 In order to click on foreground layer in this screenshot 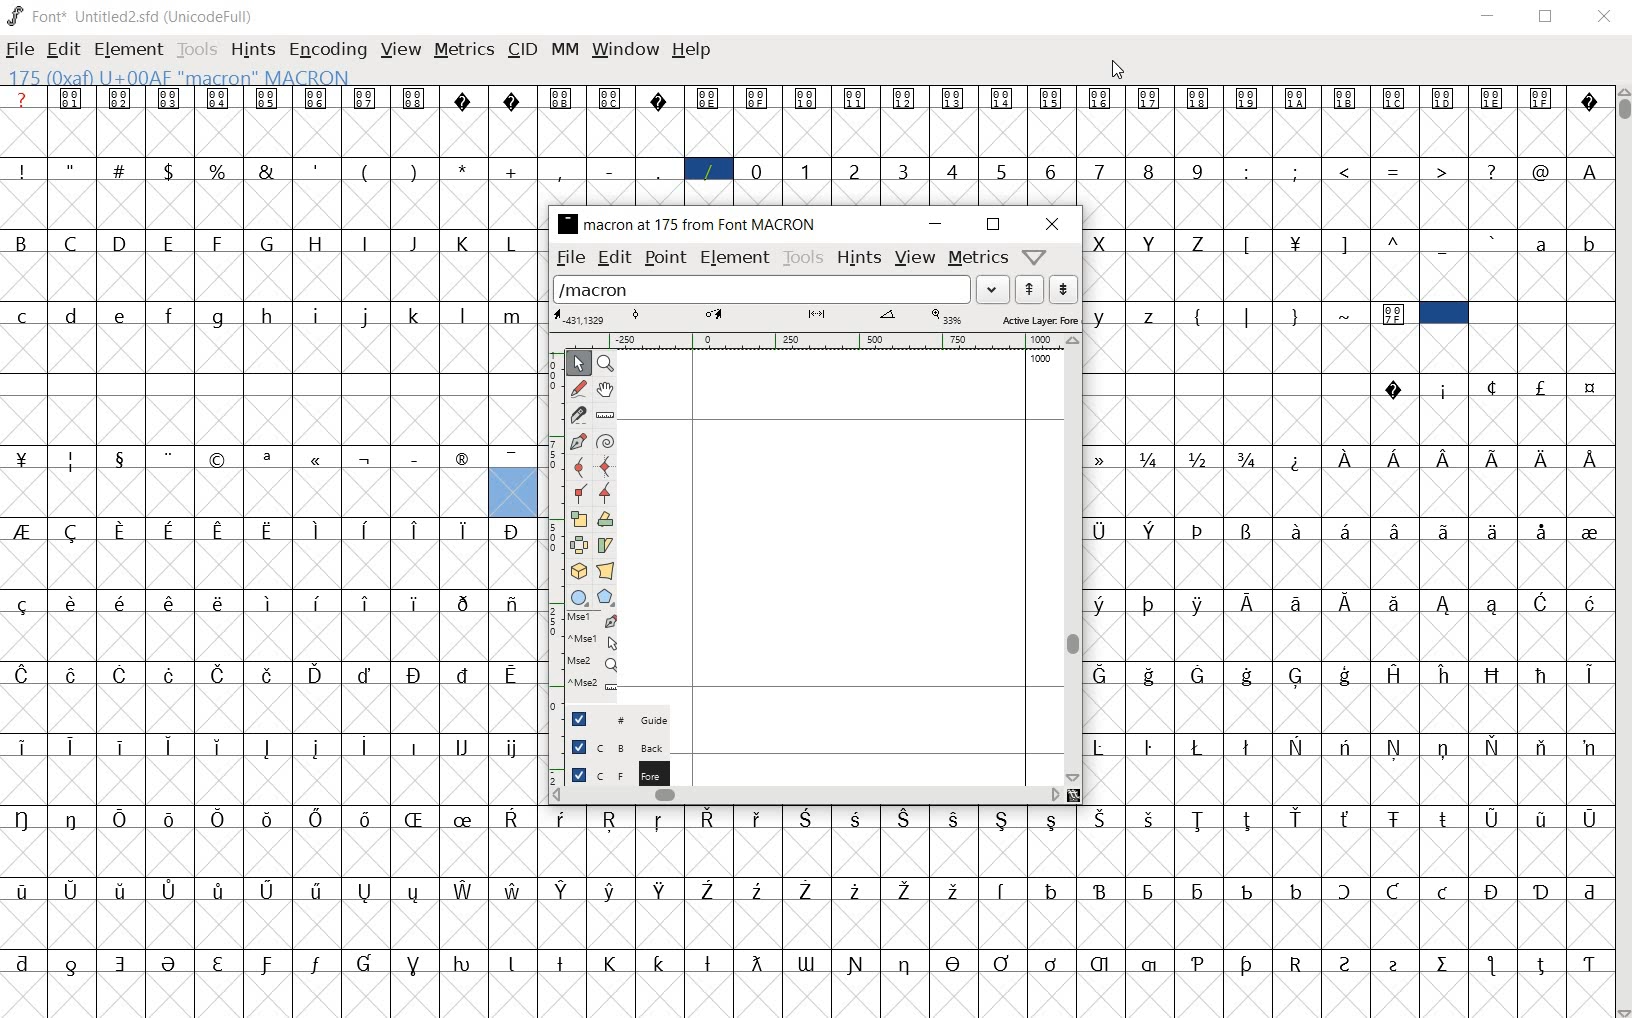, I will do `click(619, 774)`.